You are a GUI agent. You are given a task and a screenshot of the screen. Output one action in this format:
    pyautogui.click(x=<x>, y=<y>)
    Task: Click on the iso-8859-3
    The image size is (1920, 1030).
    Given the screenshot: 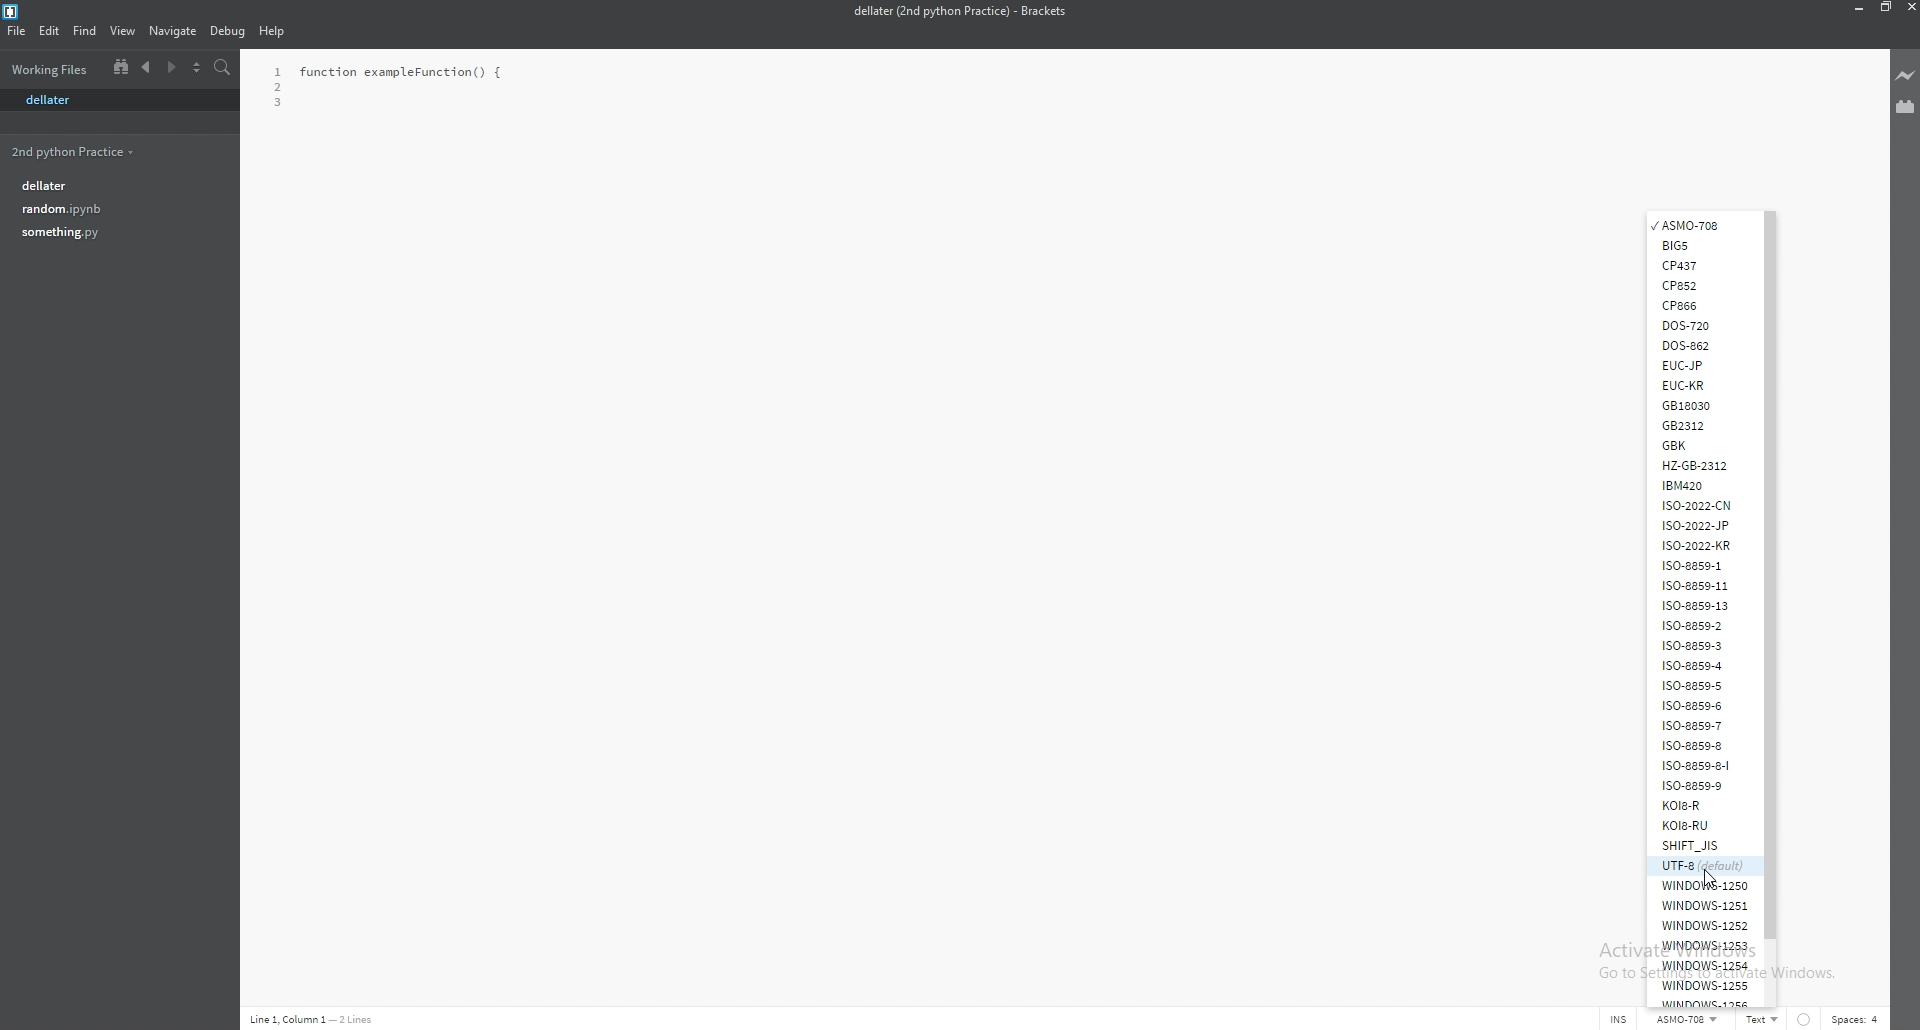 What is the action you would take?
    pyautogui.click(x=1698, y=646)
    